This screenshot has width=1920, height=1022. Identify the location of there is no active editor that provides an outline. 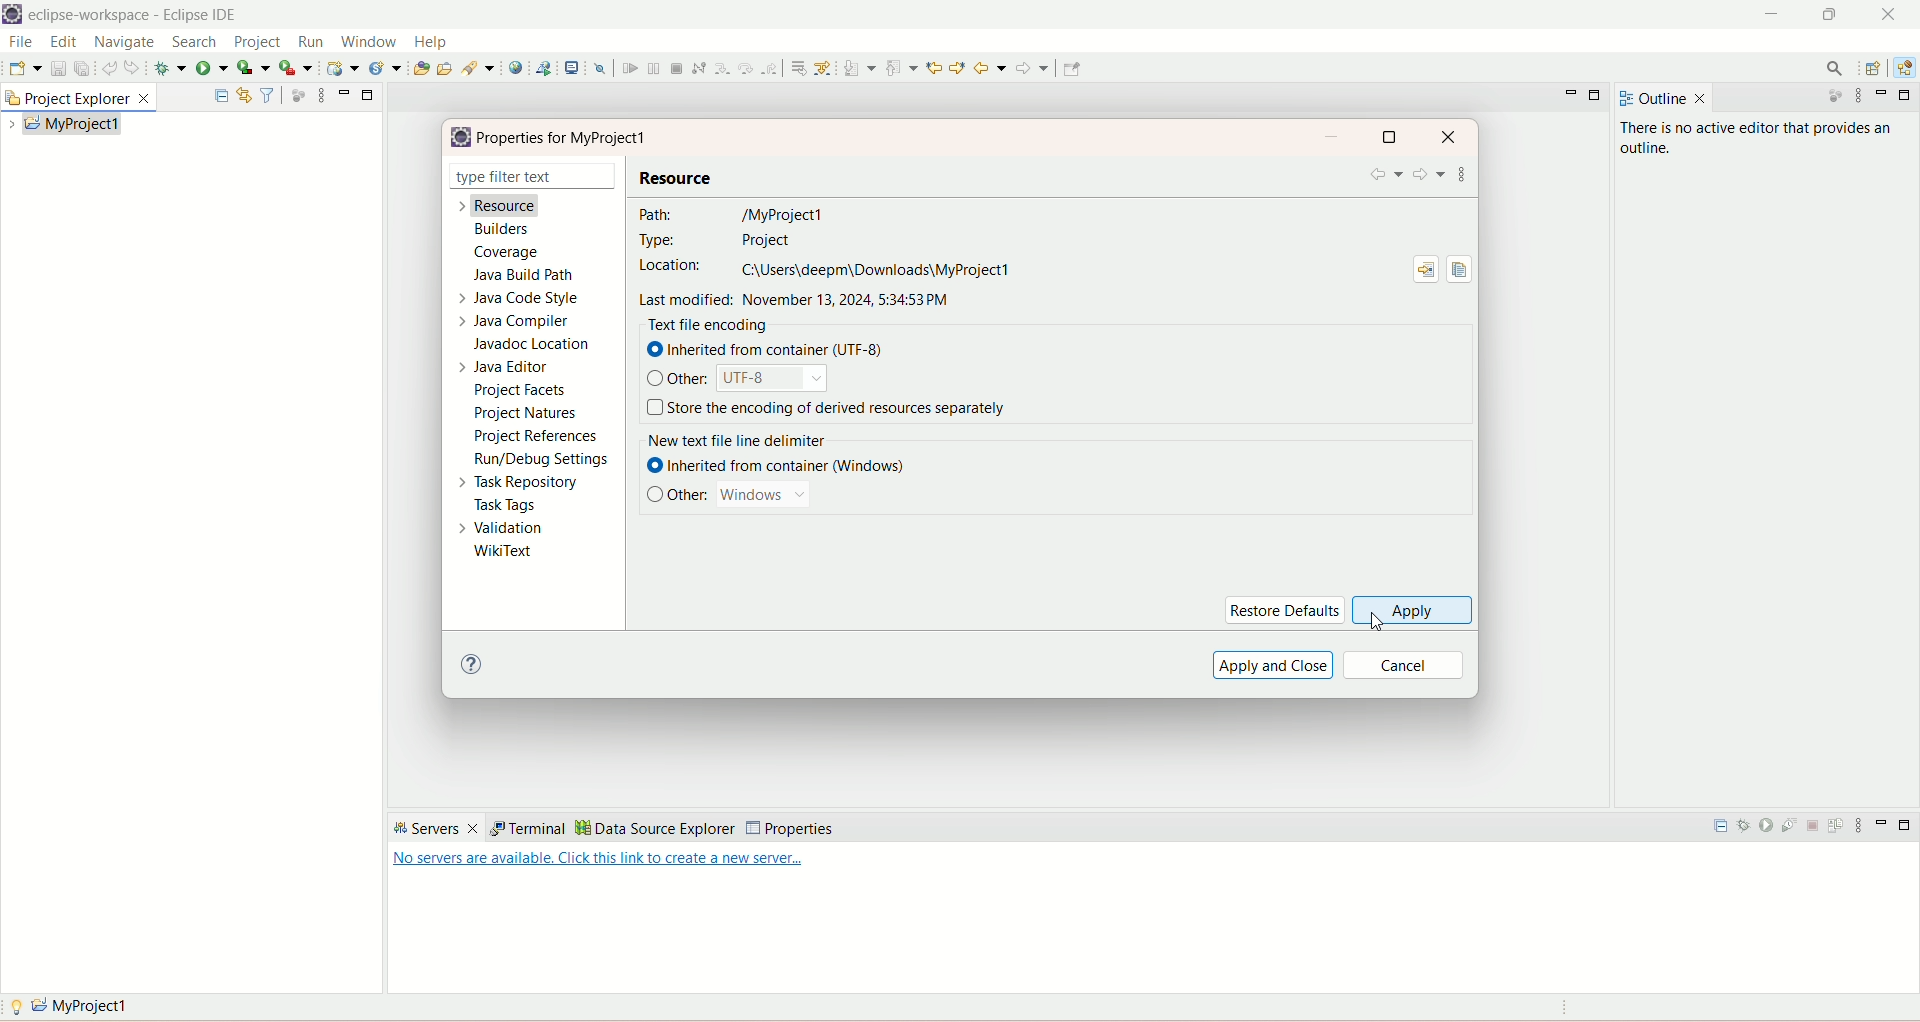
(1762, 138).